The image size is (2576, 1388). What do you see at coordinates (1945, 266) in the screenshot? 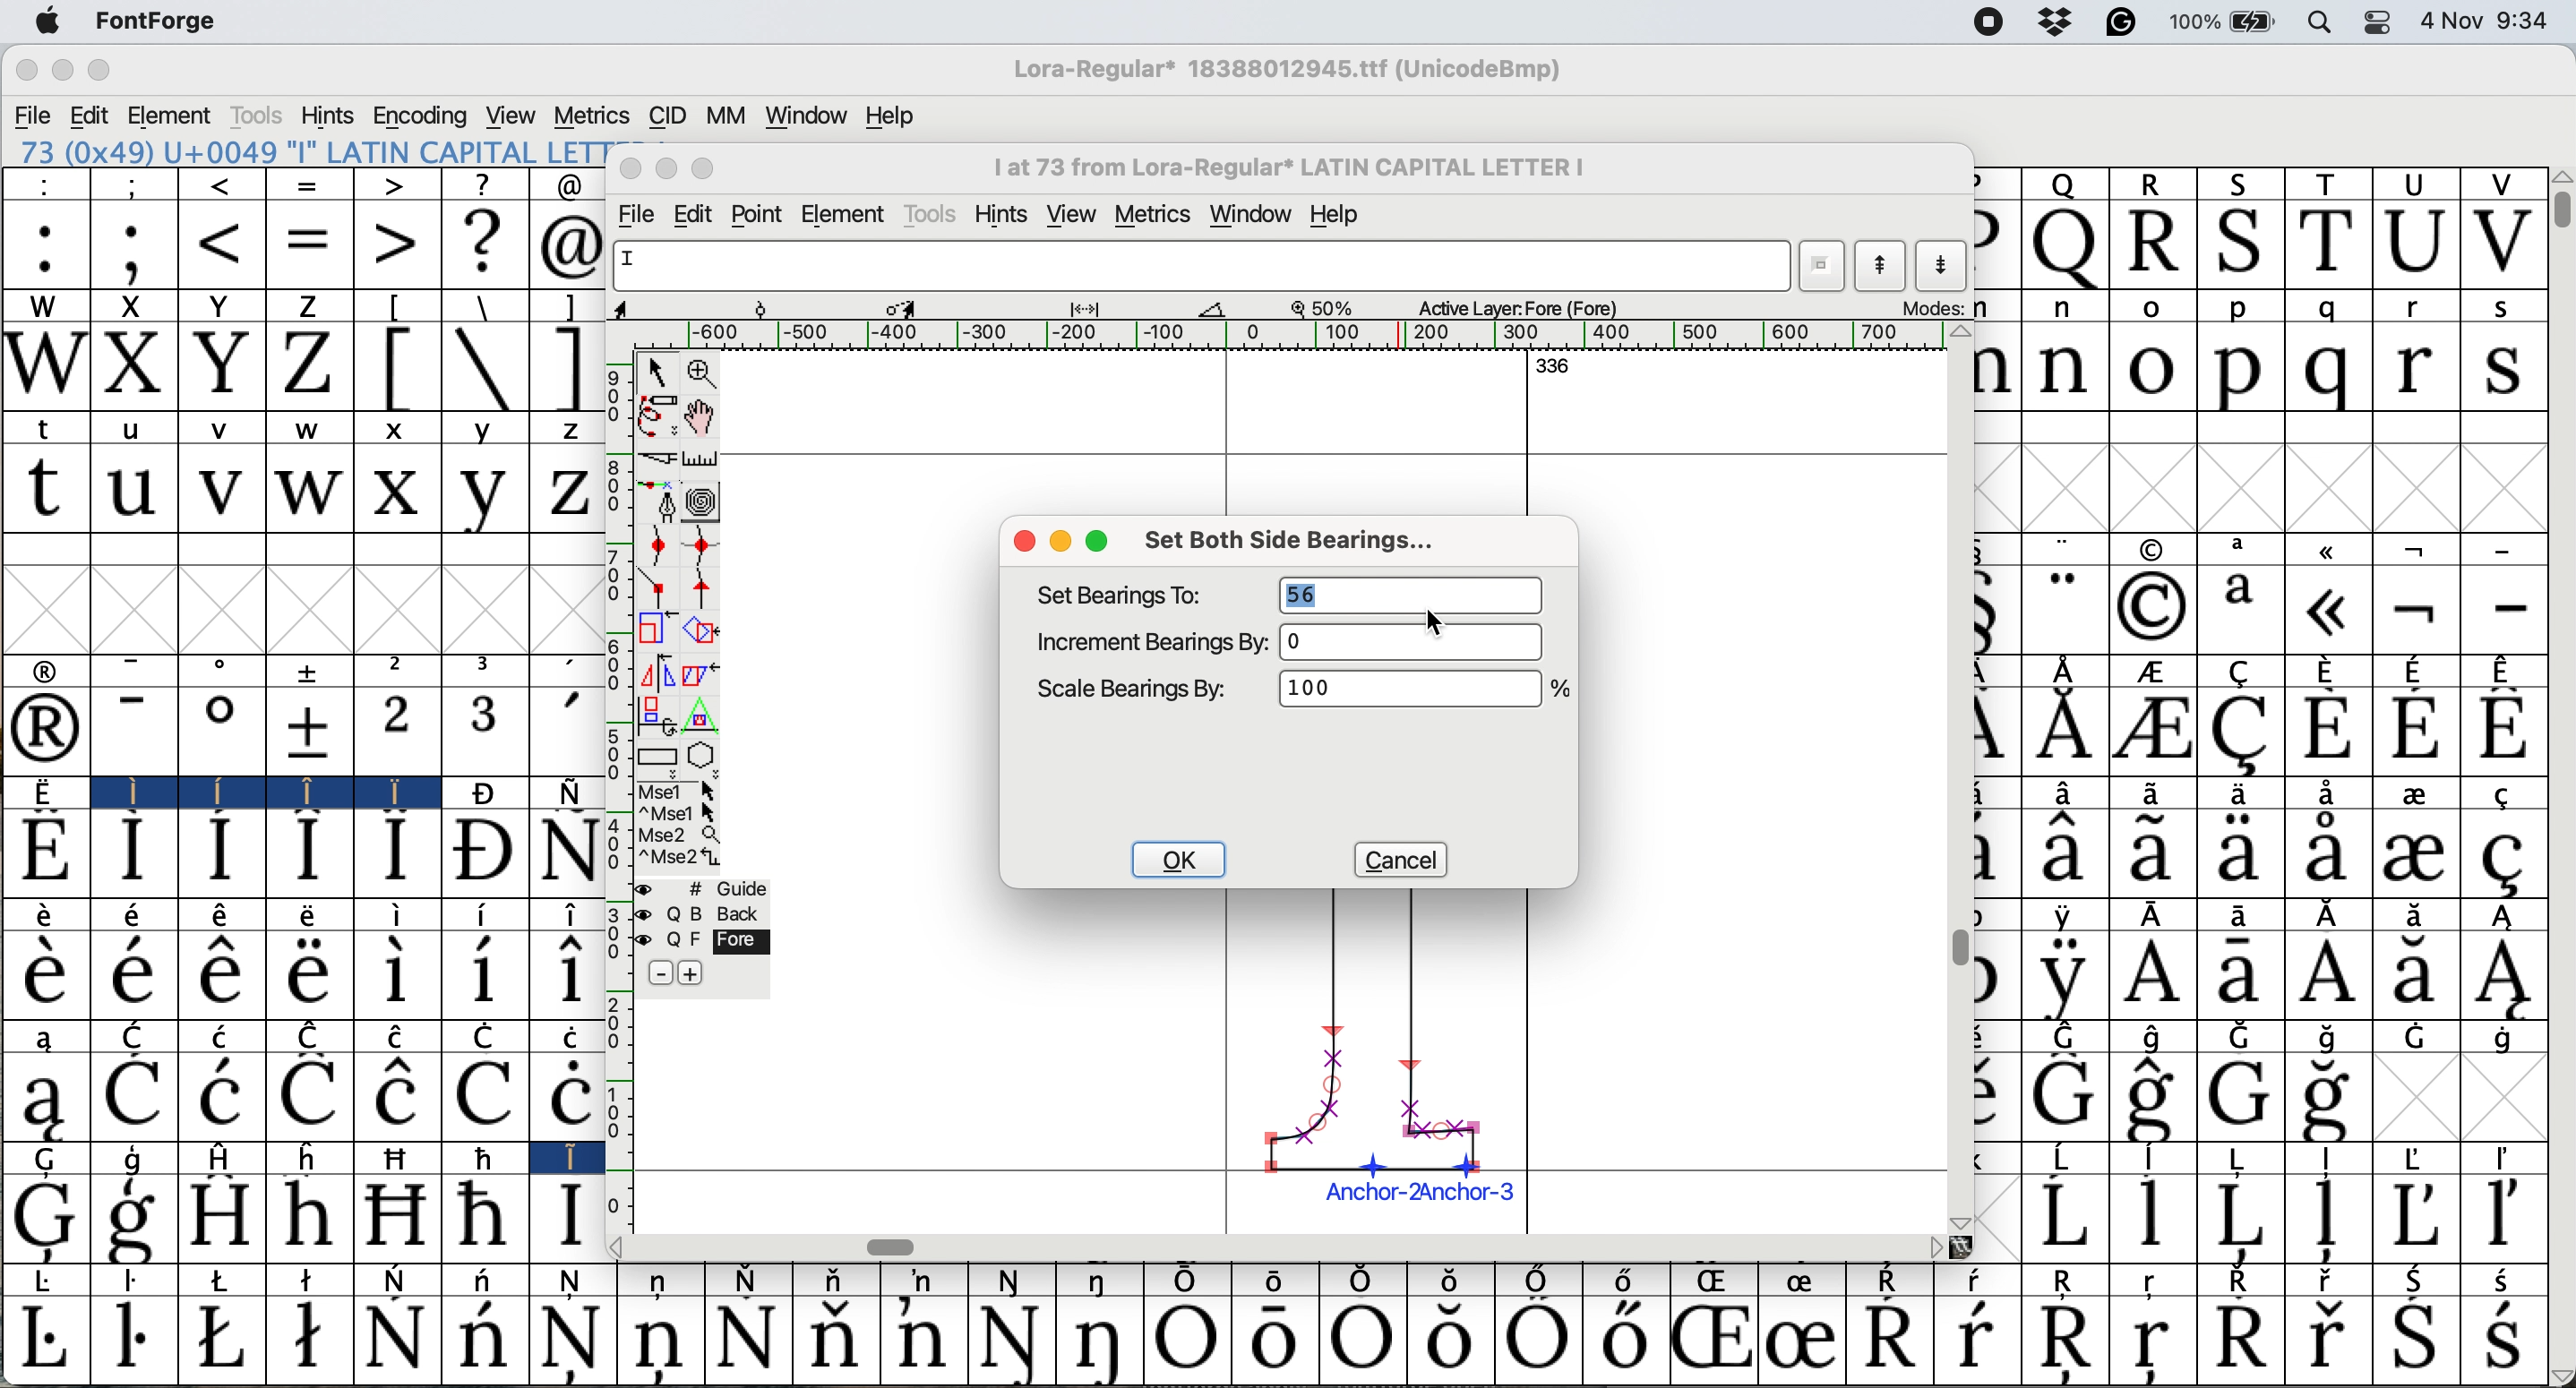
I see `show next letter` at bounding box center [1945, 266].